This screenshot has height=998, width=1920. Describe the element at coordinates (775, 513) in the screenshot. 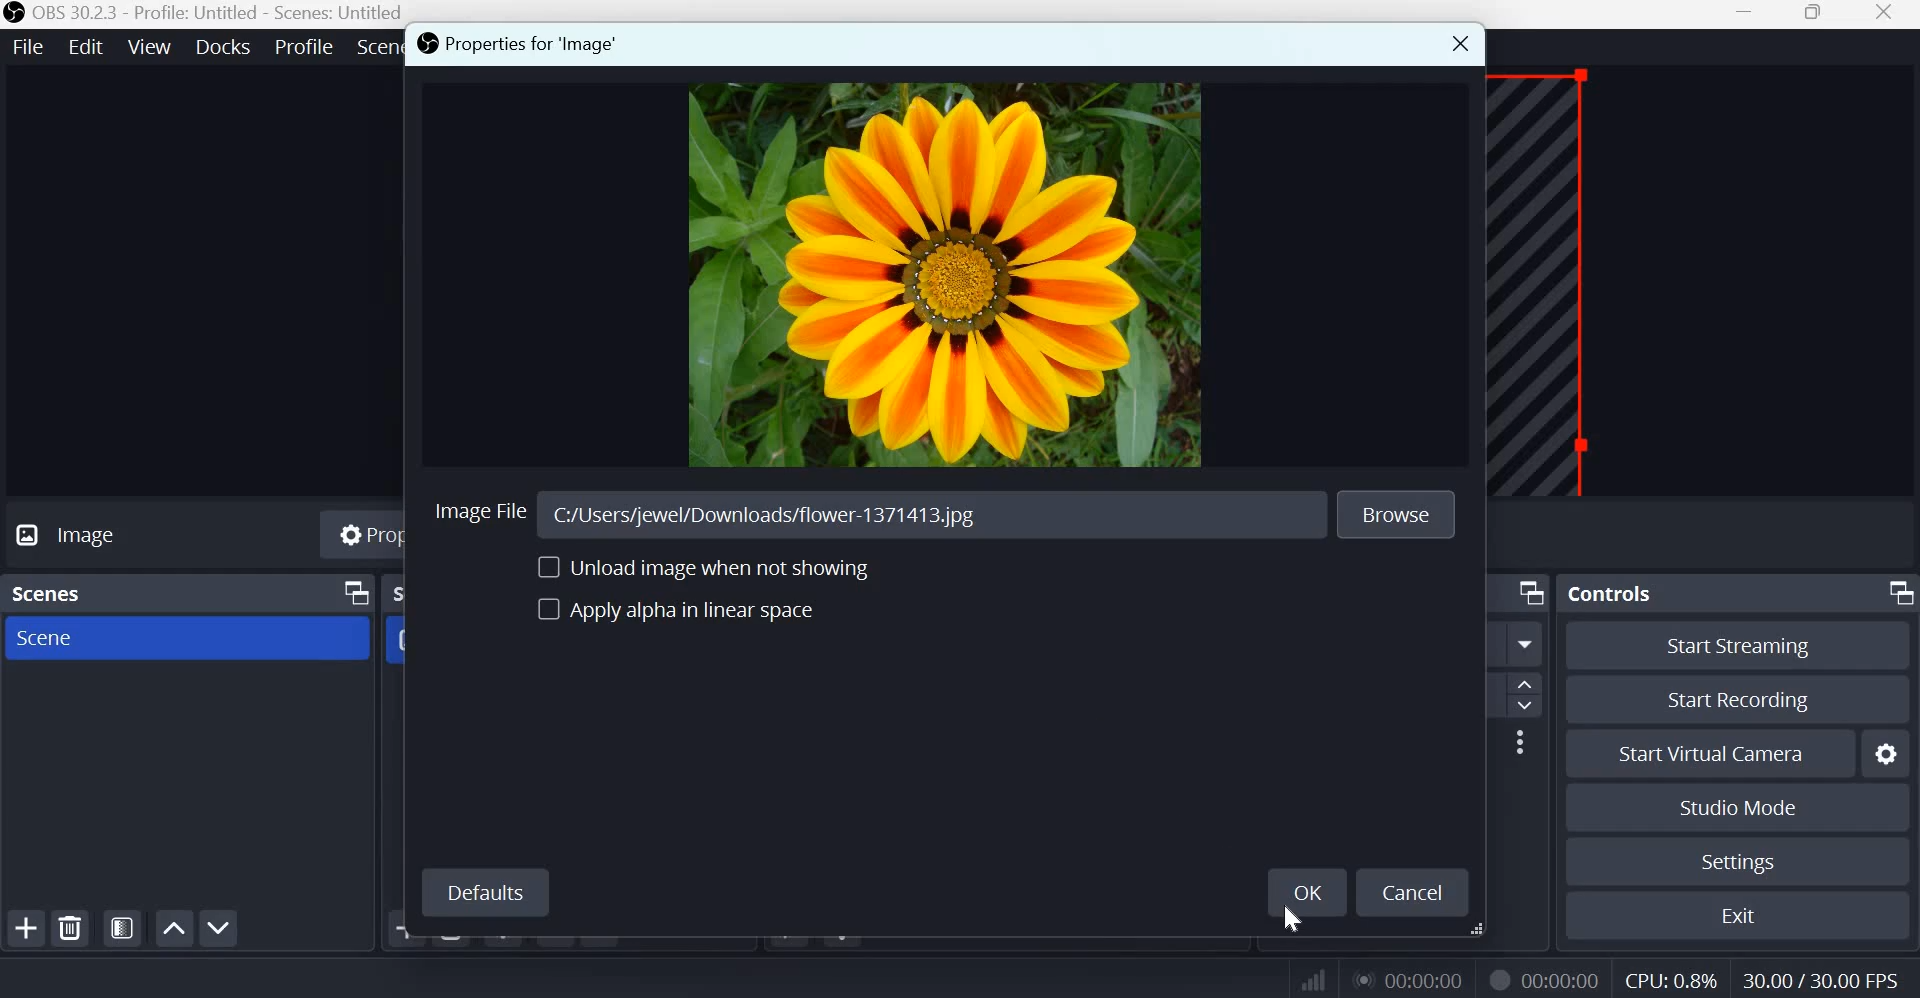

I see `C:/Users/jewel/Downloads/flower-1371413.jpg` at that location.